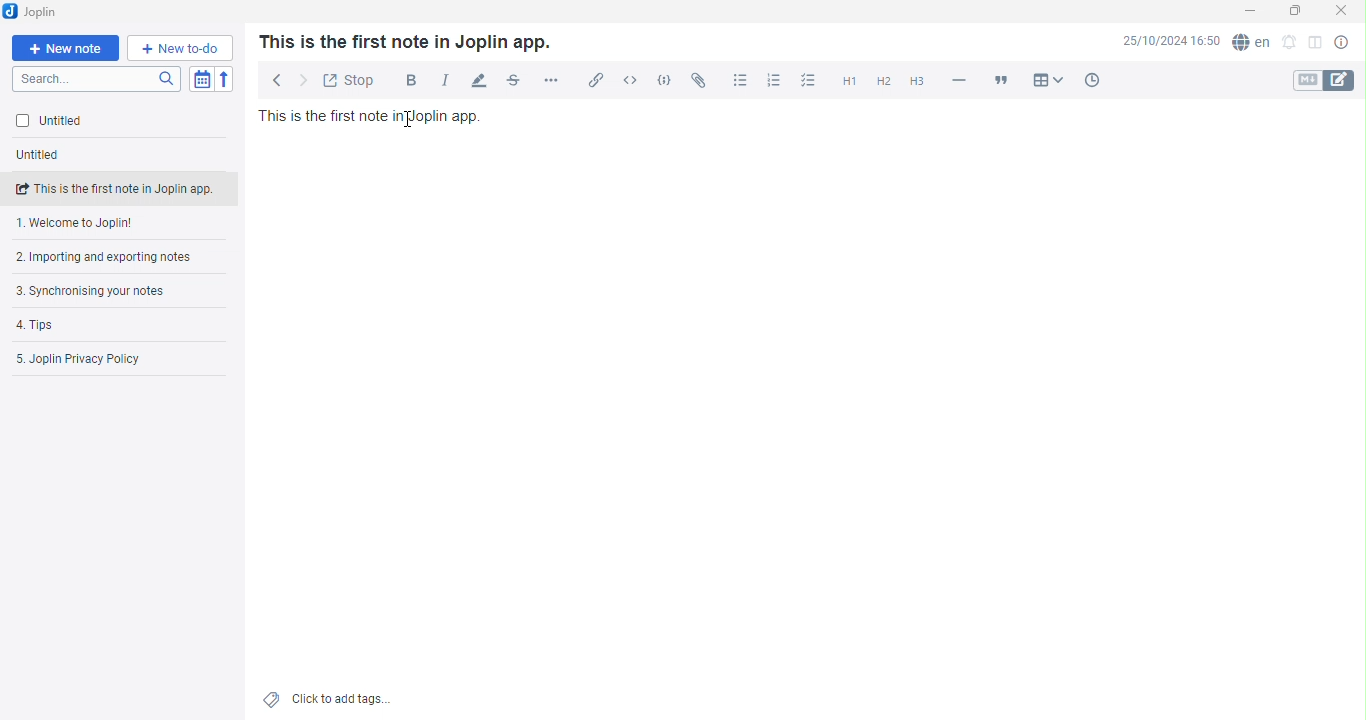  I want to click on Insert/edit link, so click(592, 82).